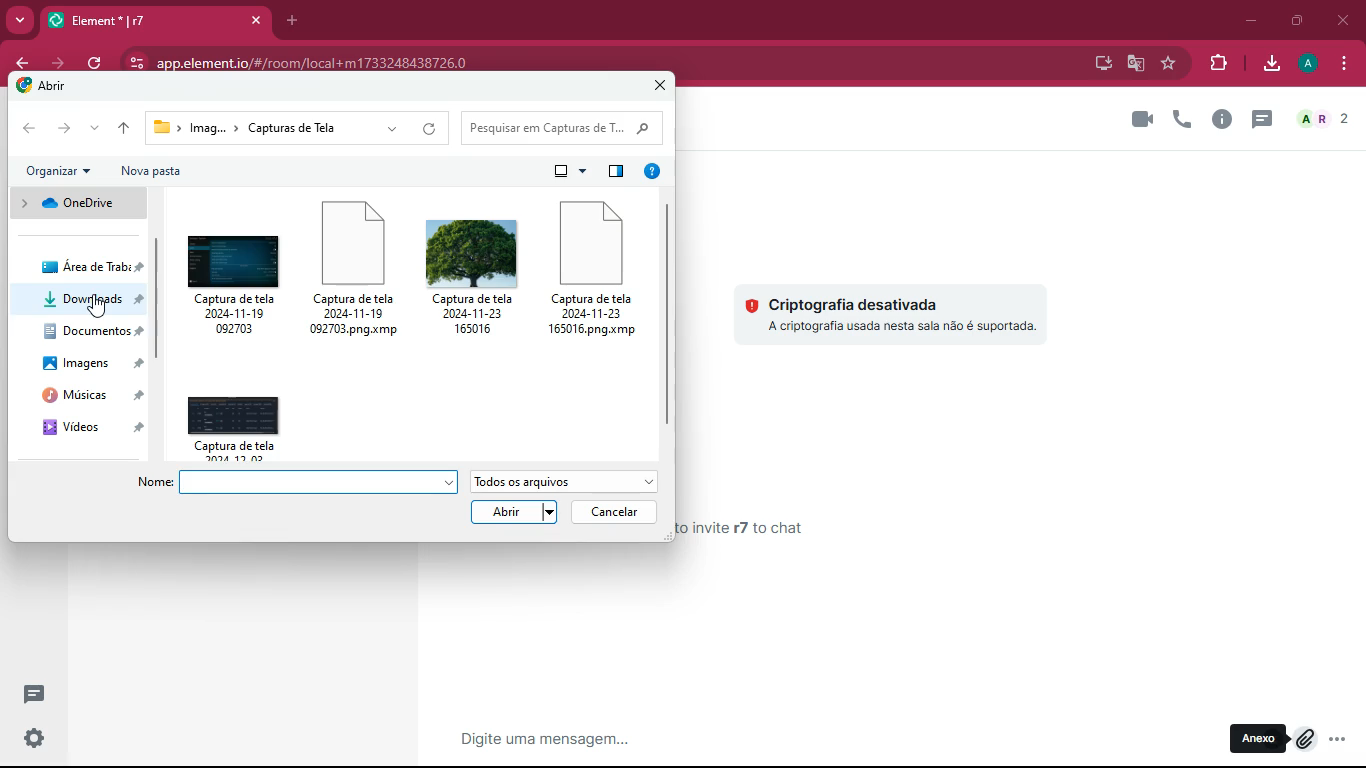 The image size is (1366, 768). I want to click on favorite, so click(1169, 64).